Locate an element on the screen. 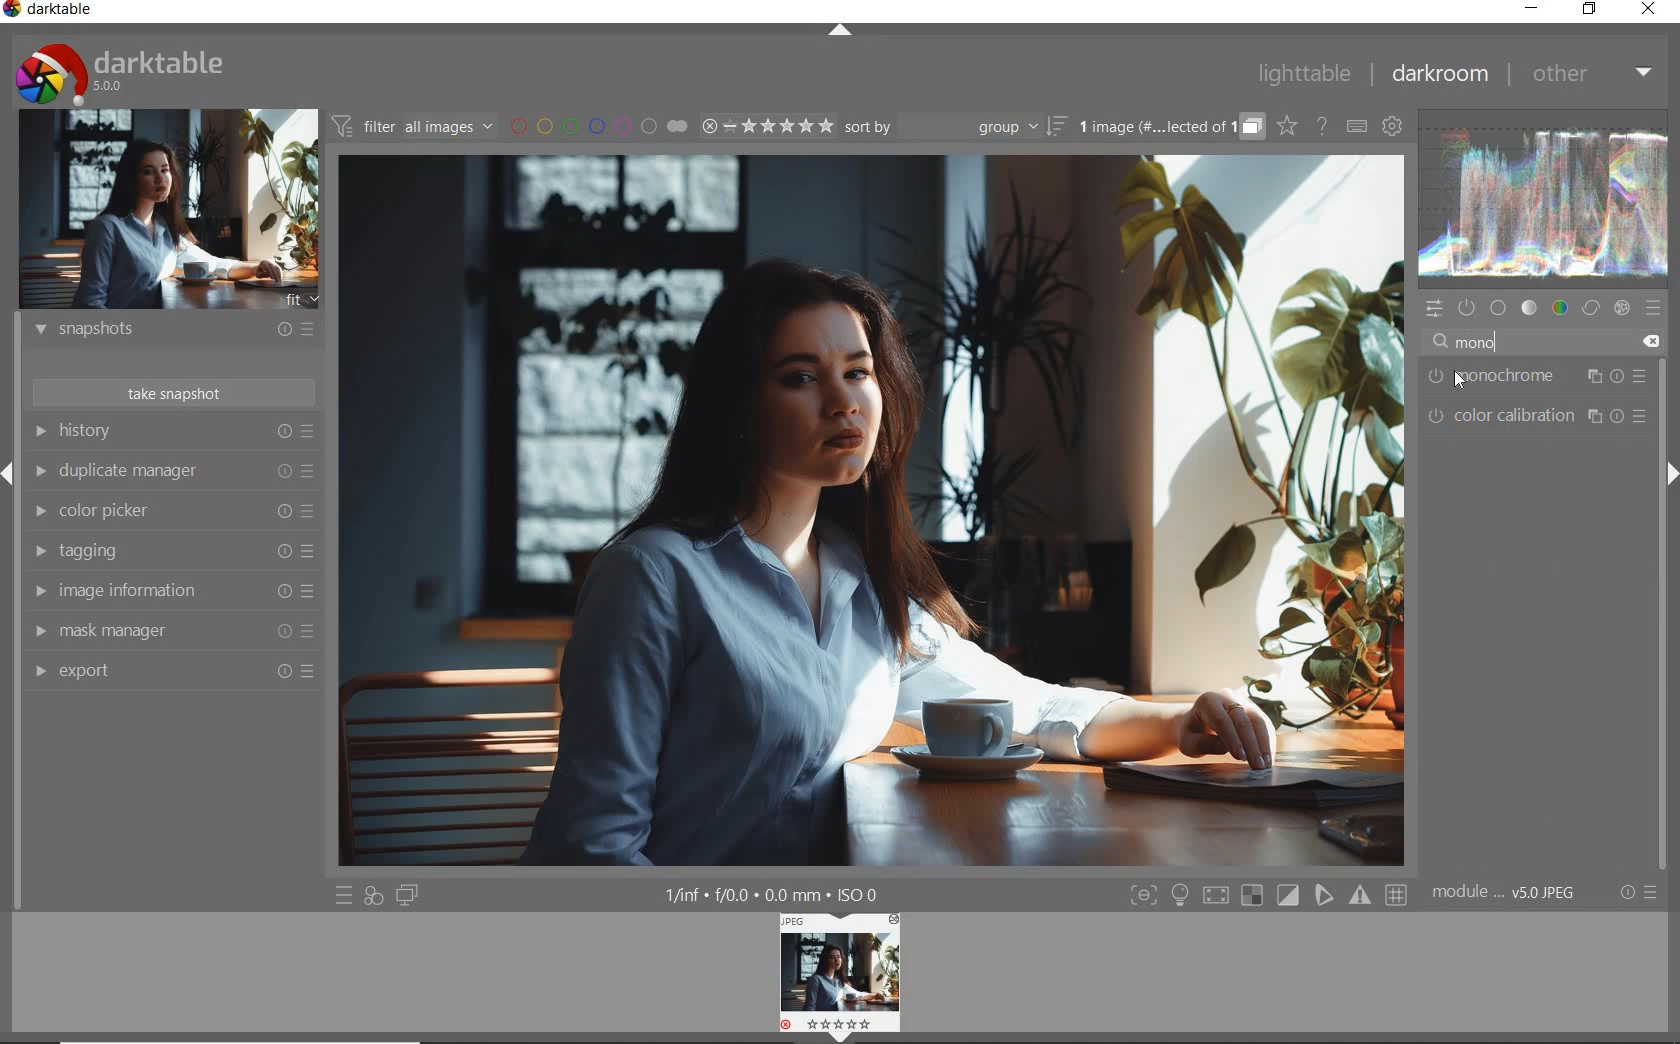 This screenshot has height=1044, width=1680. quick access for applying any of your styles is located at coordinates (373, 896).